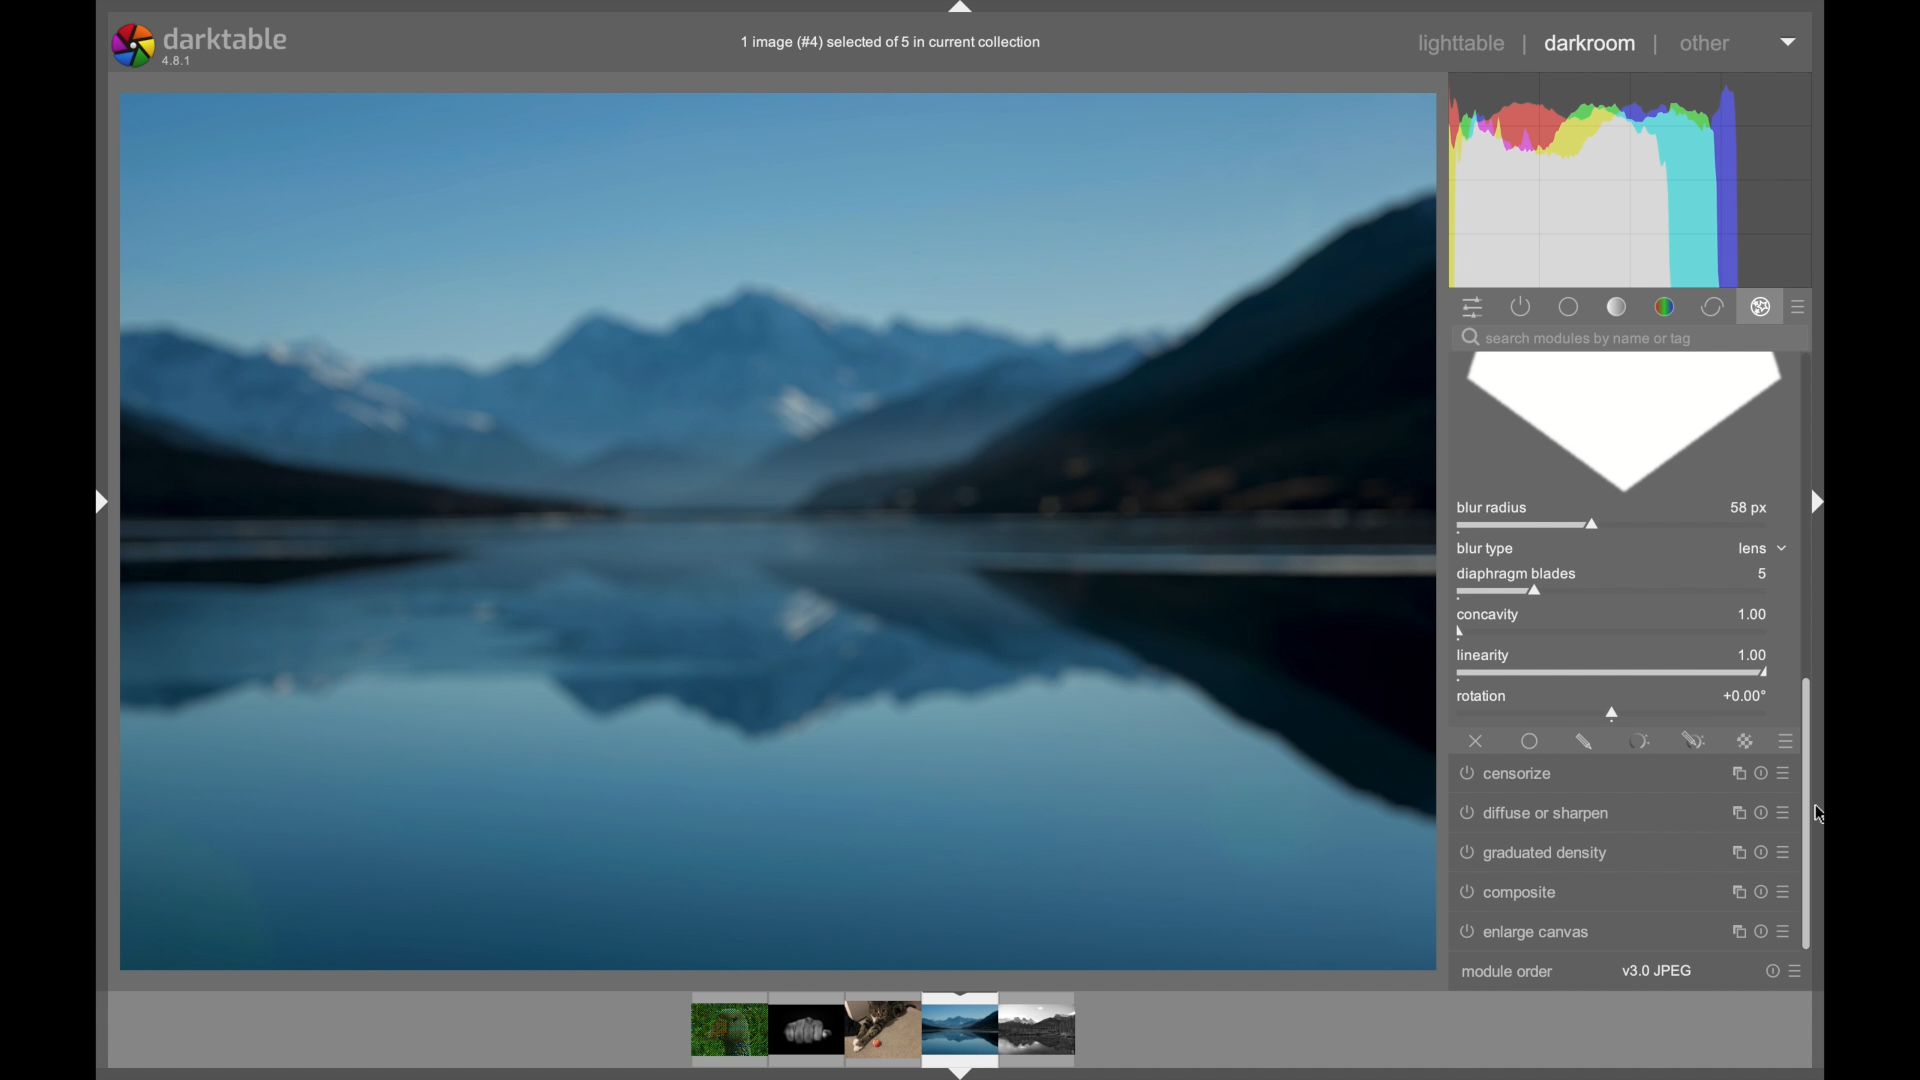  Describe the element at coordinates (1755, 547) in the screenshot. I see `lens` at that location.